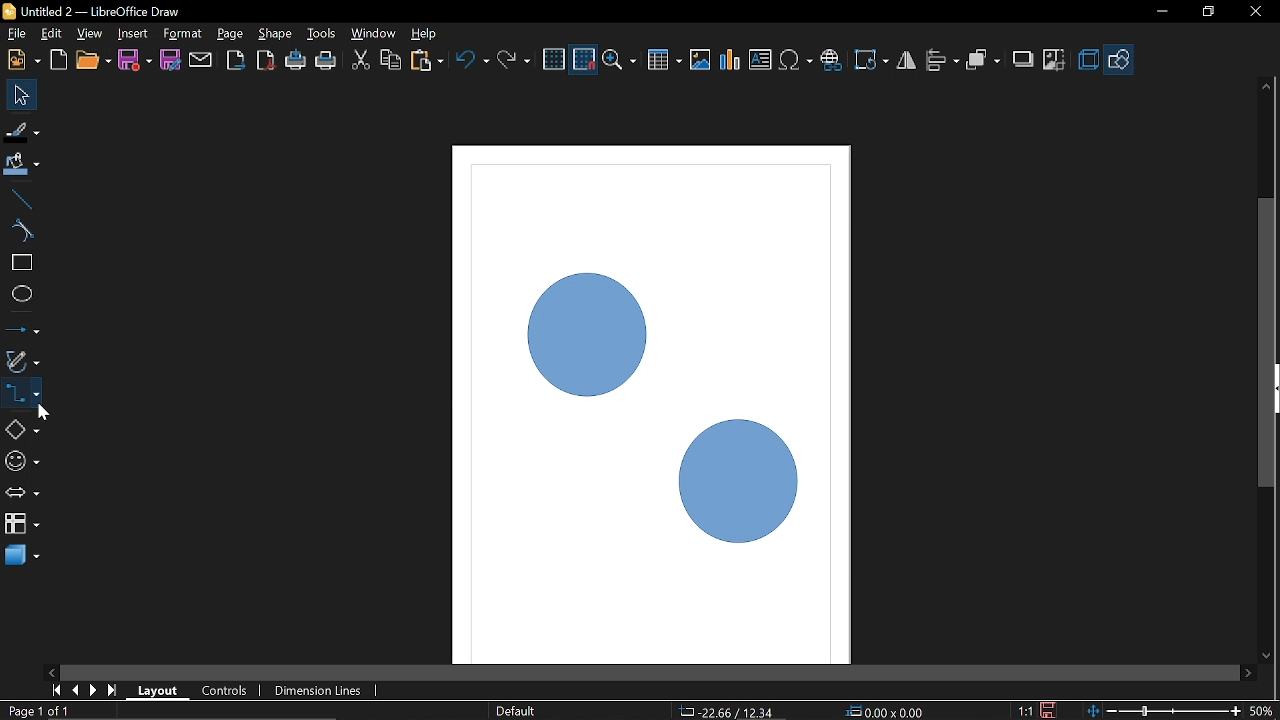  Describe the element at coordinates (22, 495) in the screenshot. I see `Arrows` at that location.